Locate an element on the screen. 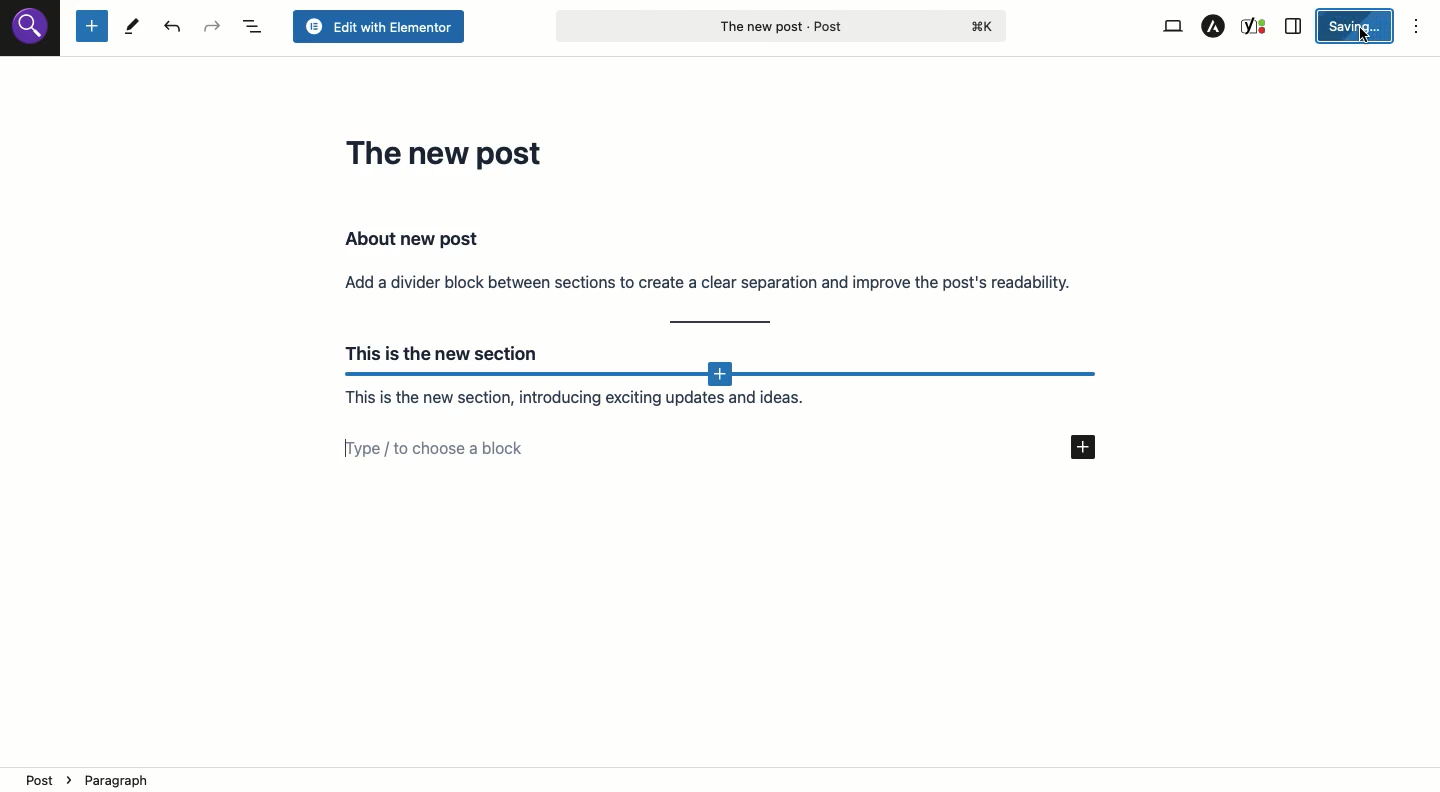 This screenshot has height=792, width=1440. Choose a block is located at coordinates (733, 448).